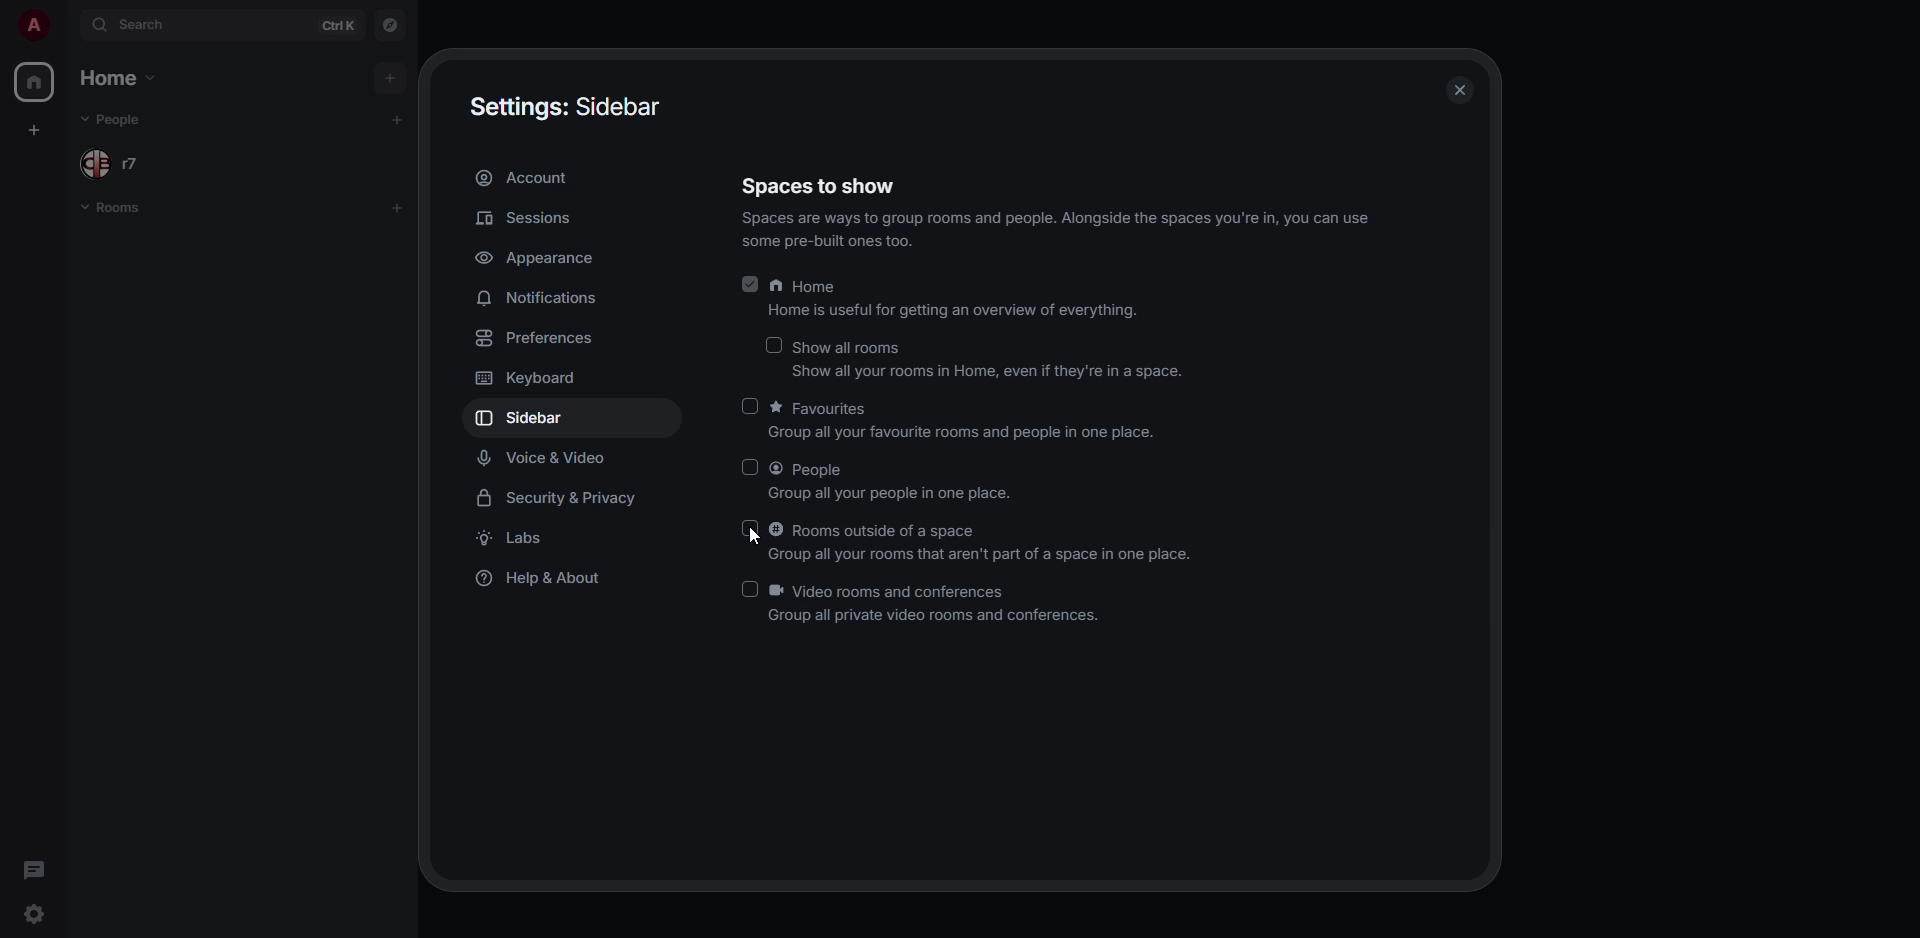 This screenshot has width=1920, height=938. I want to click on voice & video, so click(546, 458).